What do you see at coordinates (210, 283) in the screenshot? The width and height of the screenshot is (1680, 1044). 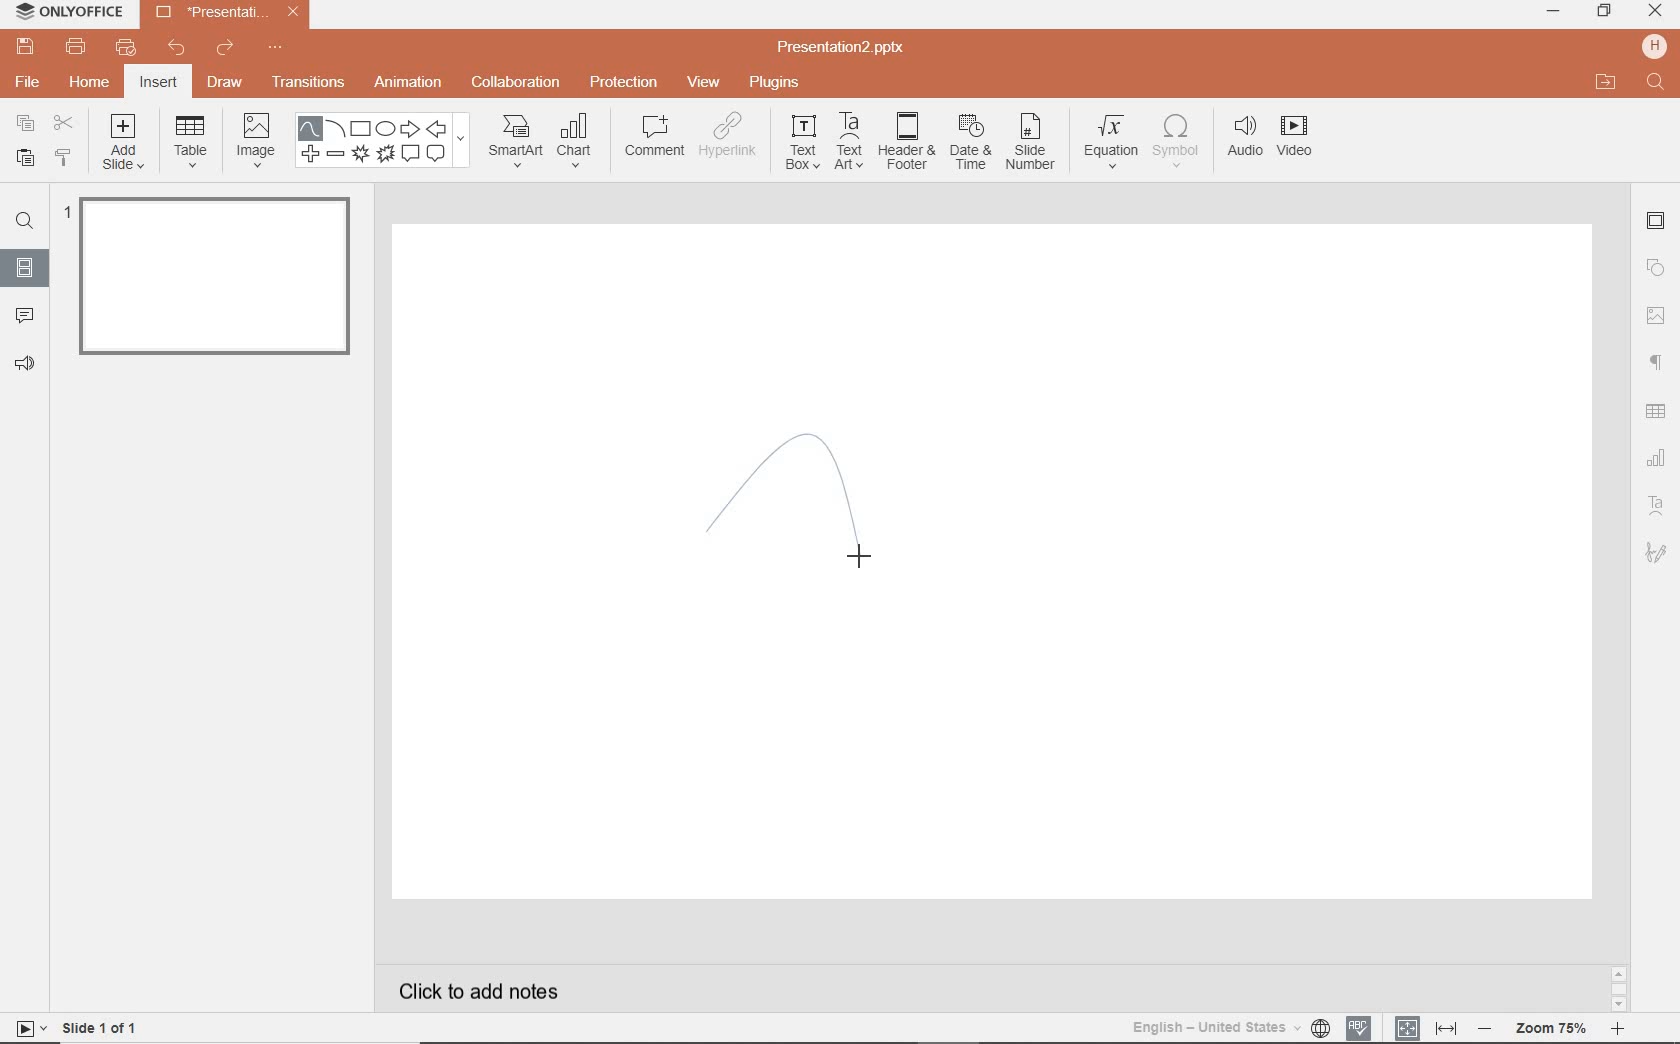 I see `SLIDE1` at bounding box center [210, 283].